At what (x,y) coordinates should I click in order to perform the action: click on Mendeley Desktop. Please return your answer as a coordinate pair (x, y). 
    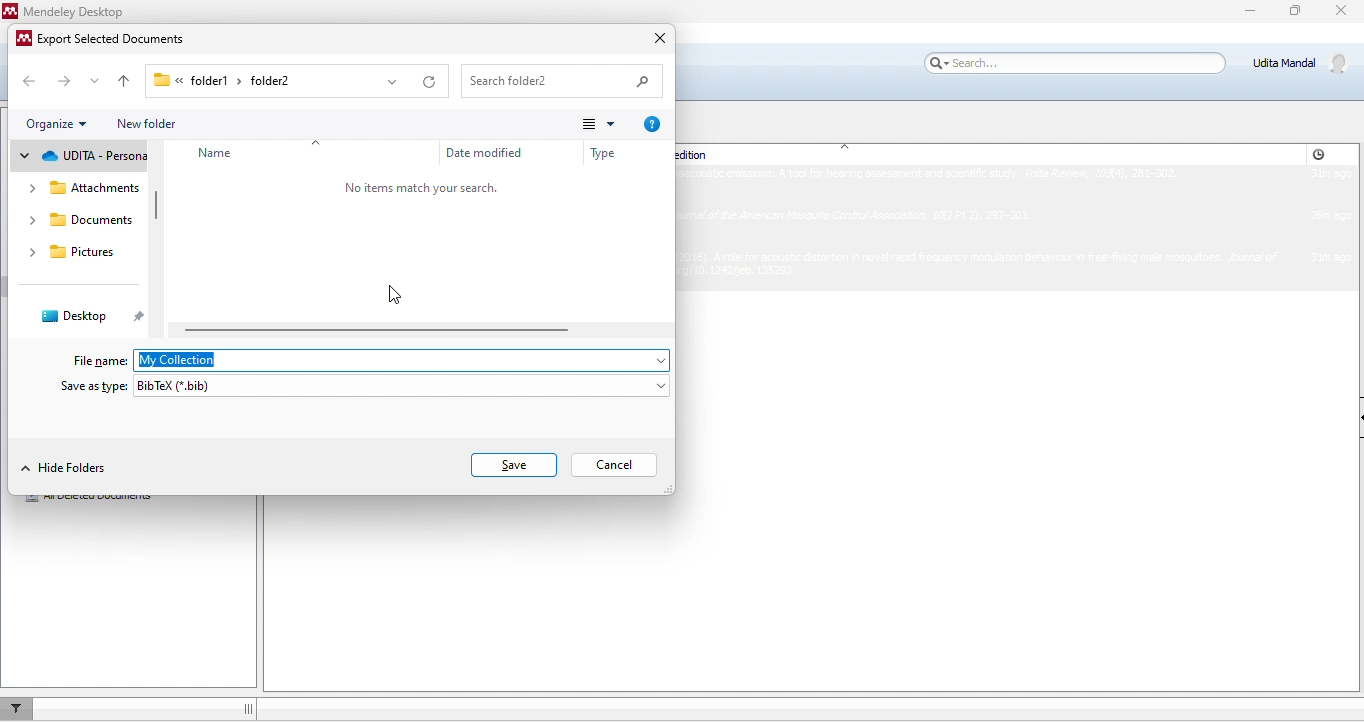
    Looking at the image, I should click on (69, 11).